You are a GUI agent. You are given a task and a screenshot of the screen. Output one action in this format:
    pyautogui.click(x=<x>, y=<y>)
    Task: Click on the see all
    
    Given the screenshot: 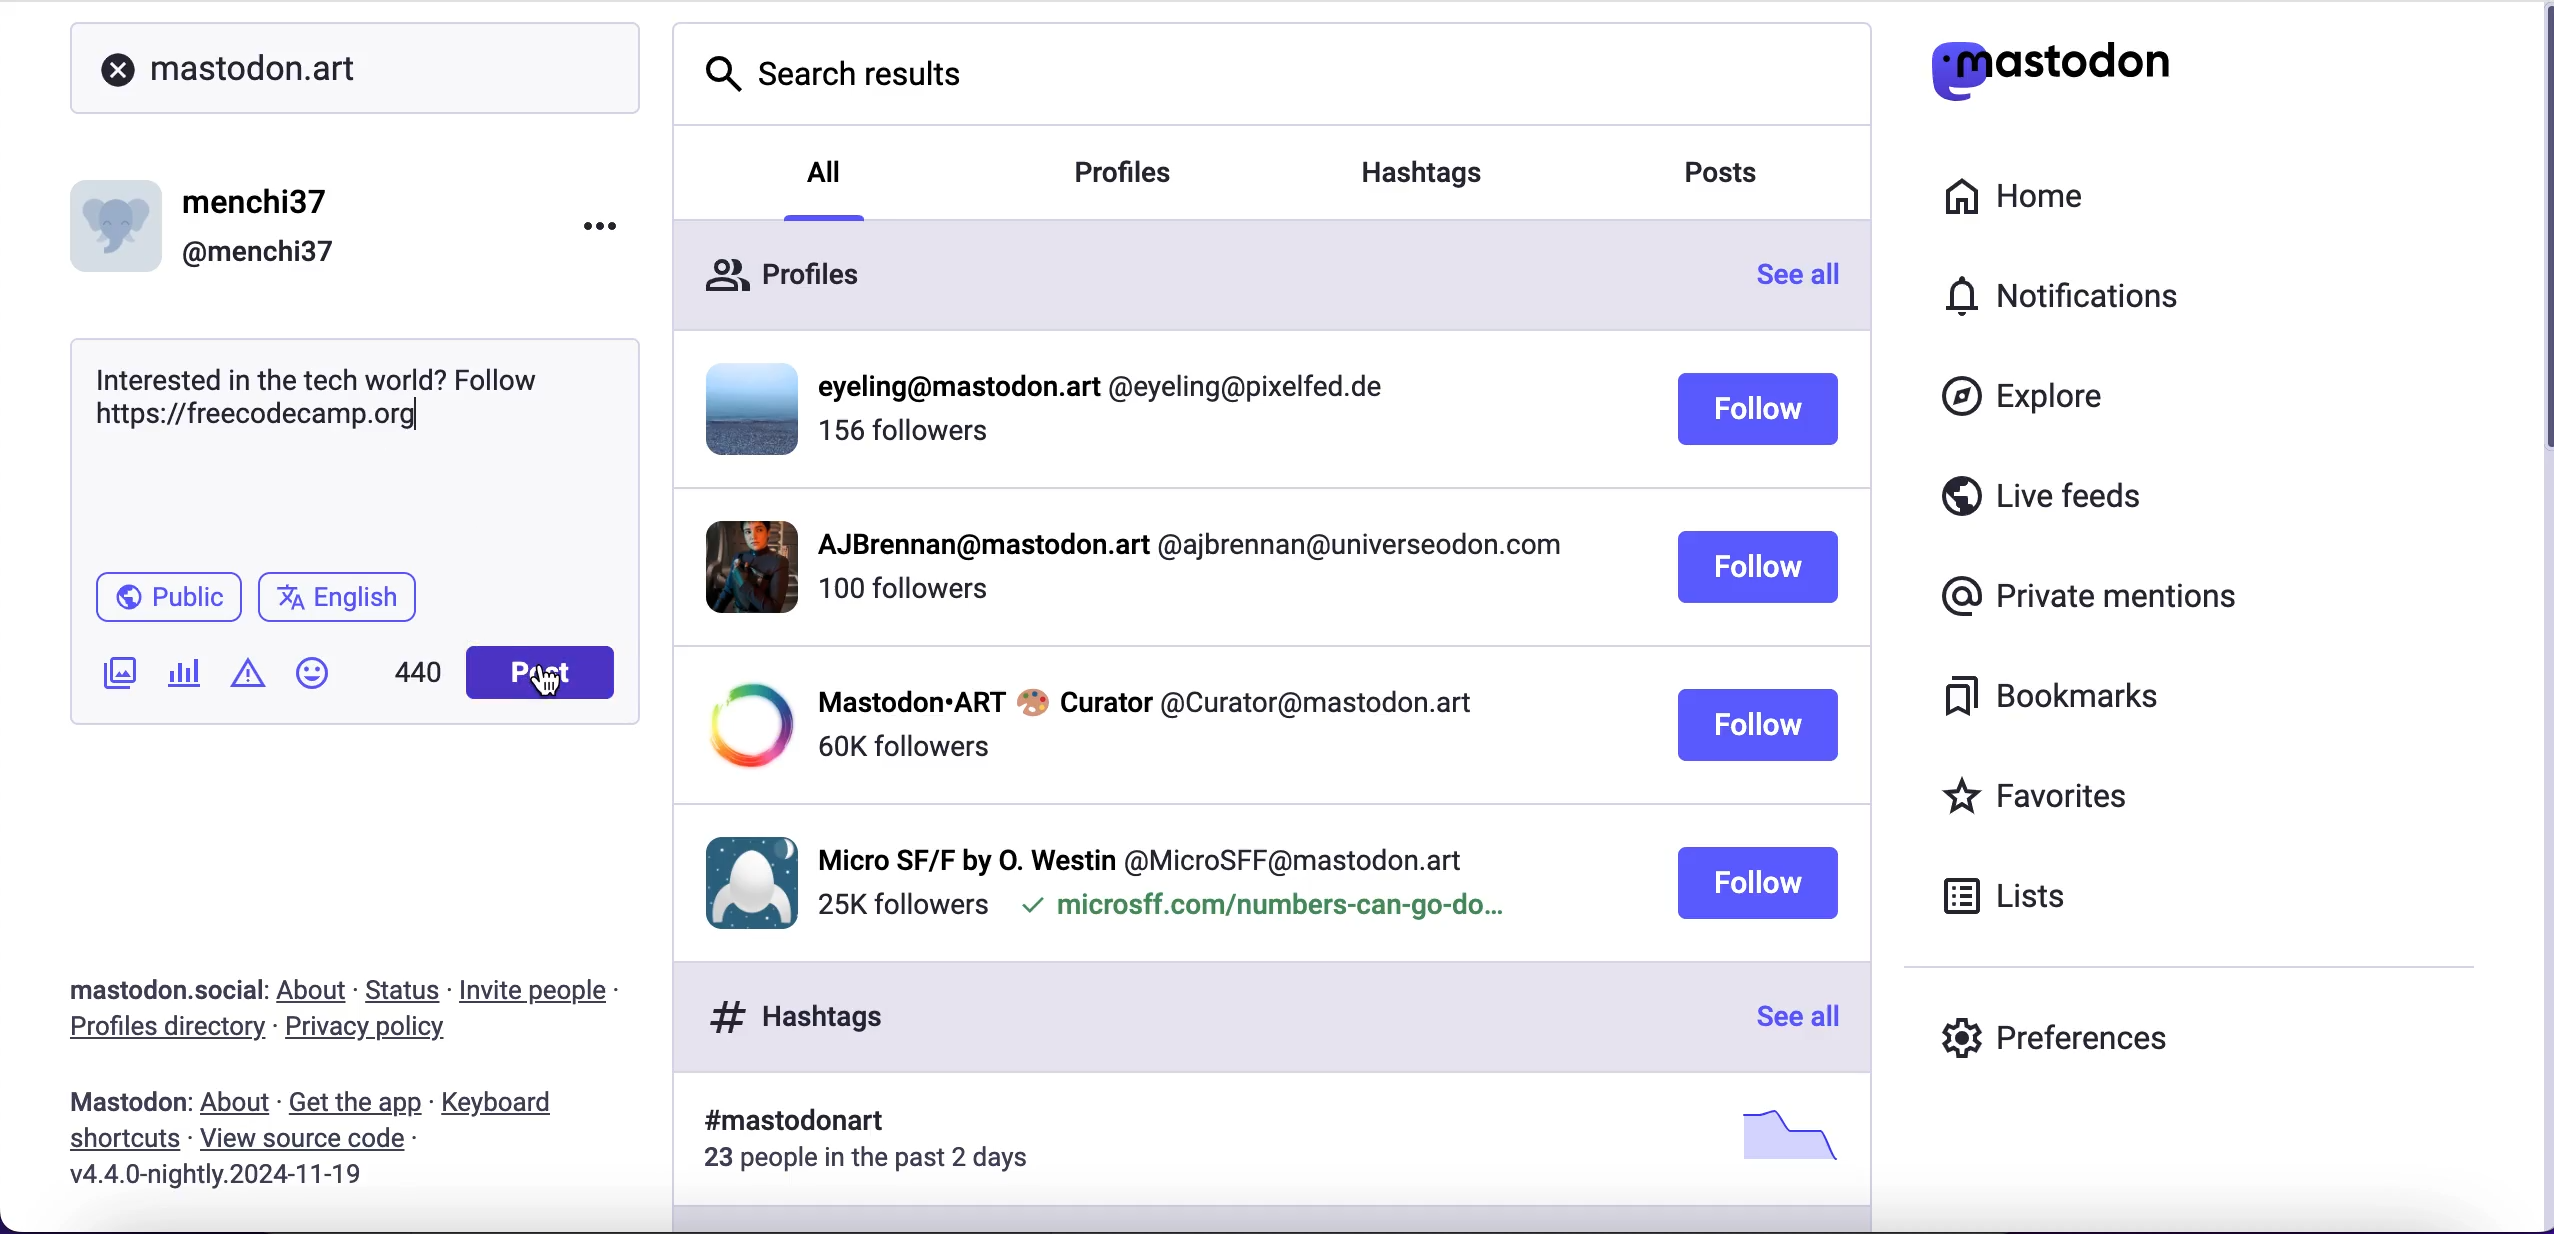 What is the action you would take?
    pyautogui.click(x=1789, y=1014)
    